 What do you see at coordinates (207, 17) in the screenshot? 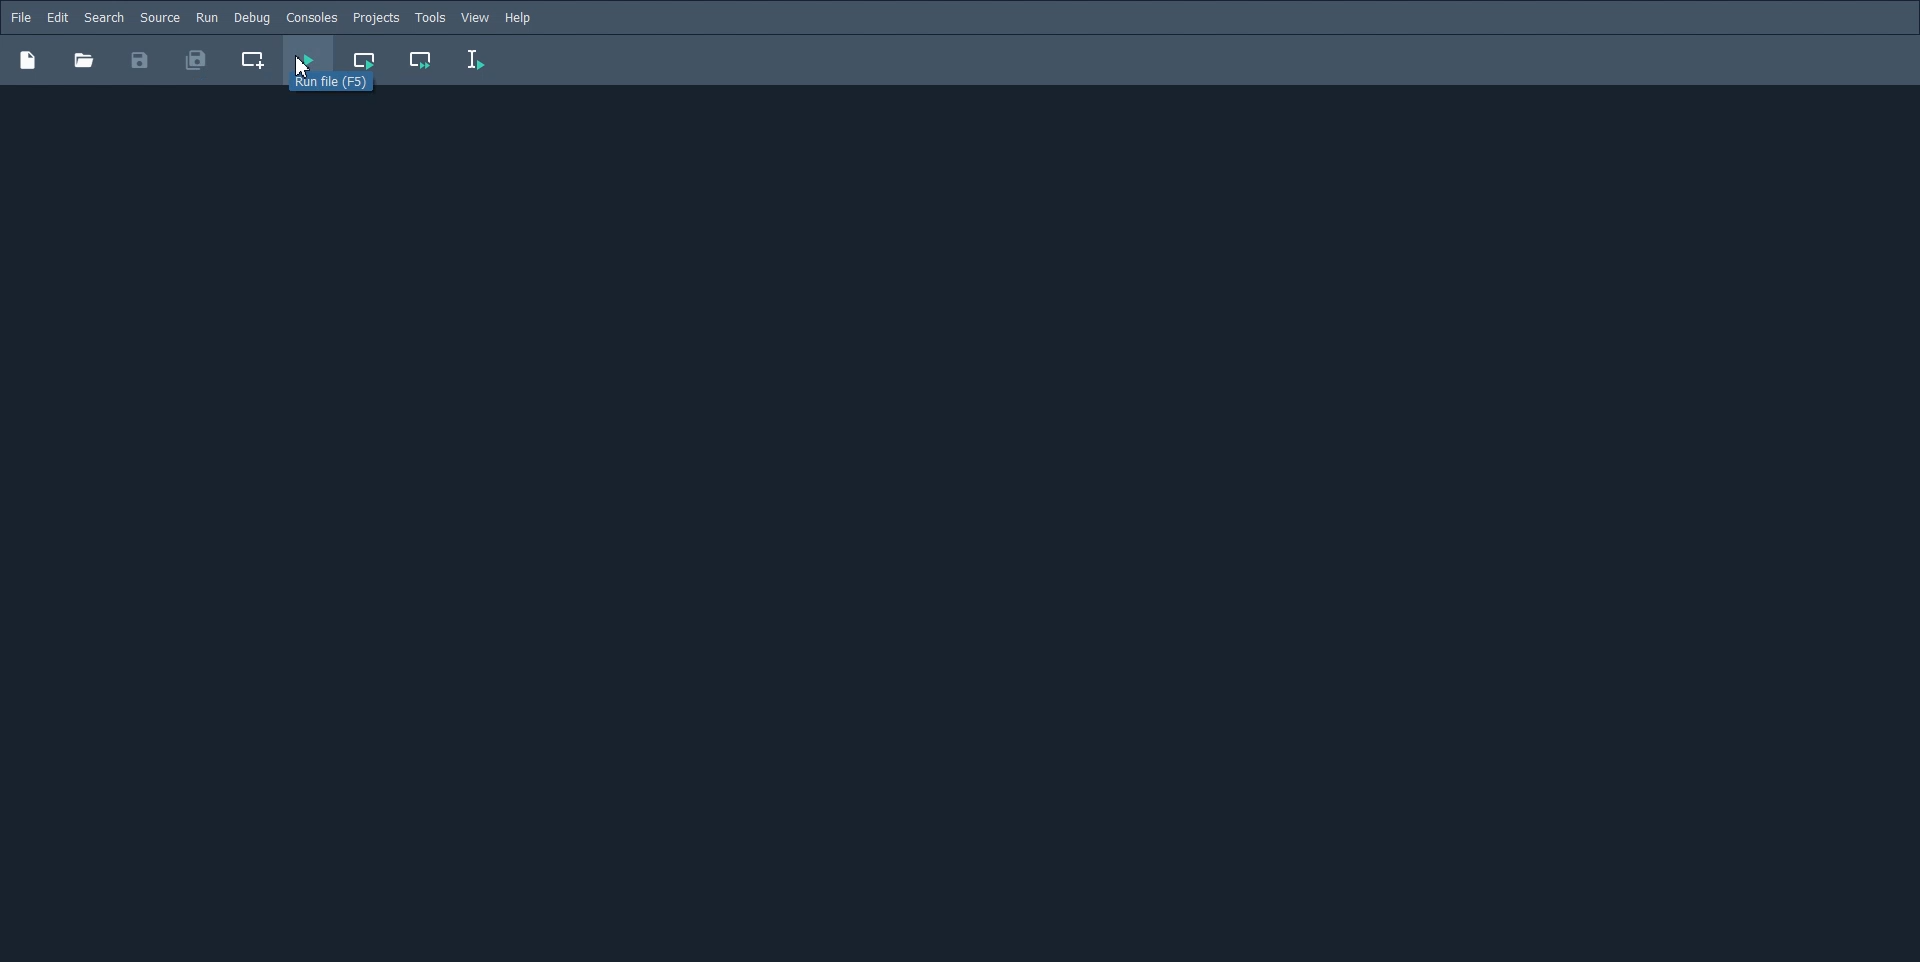
I see `Run` at bounding box center [207, 17].